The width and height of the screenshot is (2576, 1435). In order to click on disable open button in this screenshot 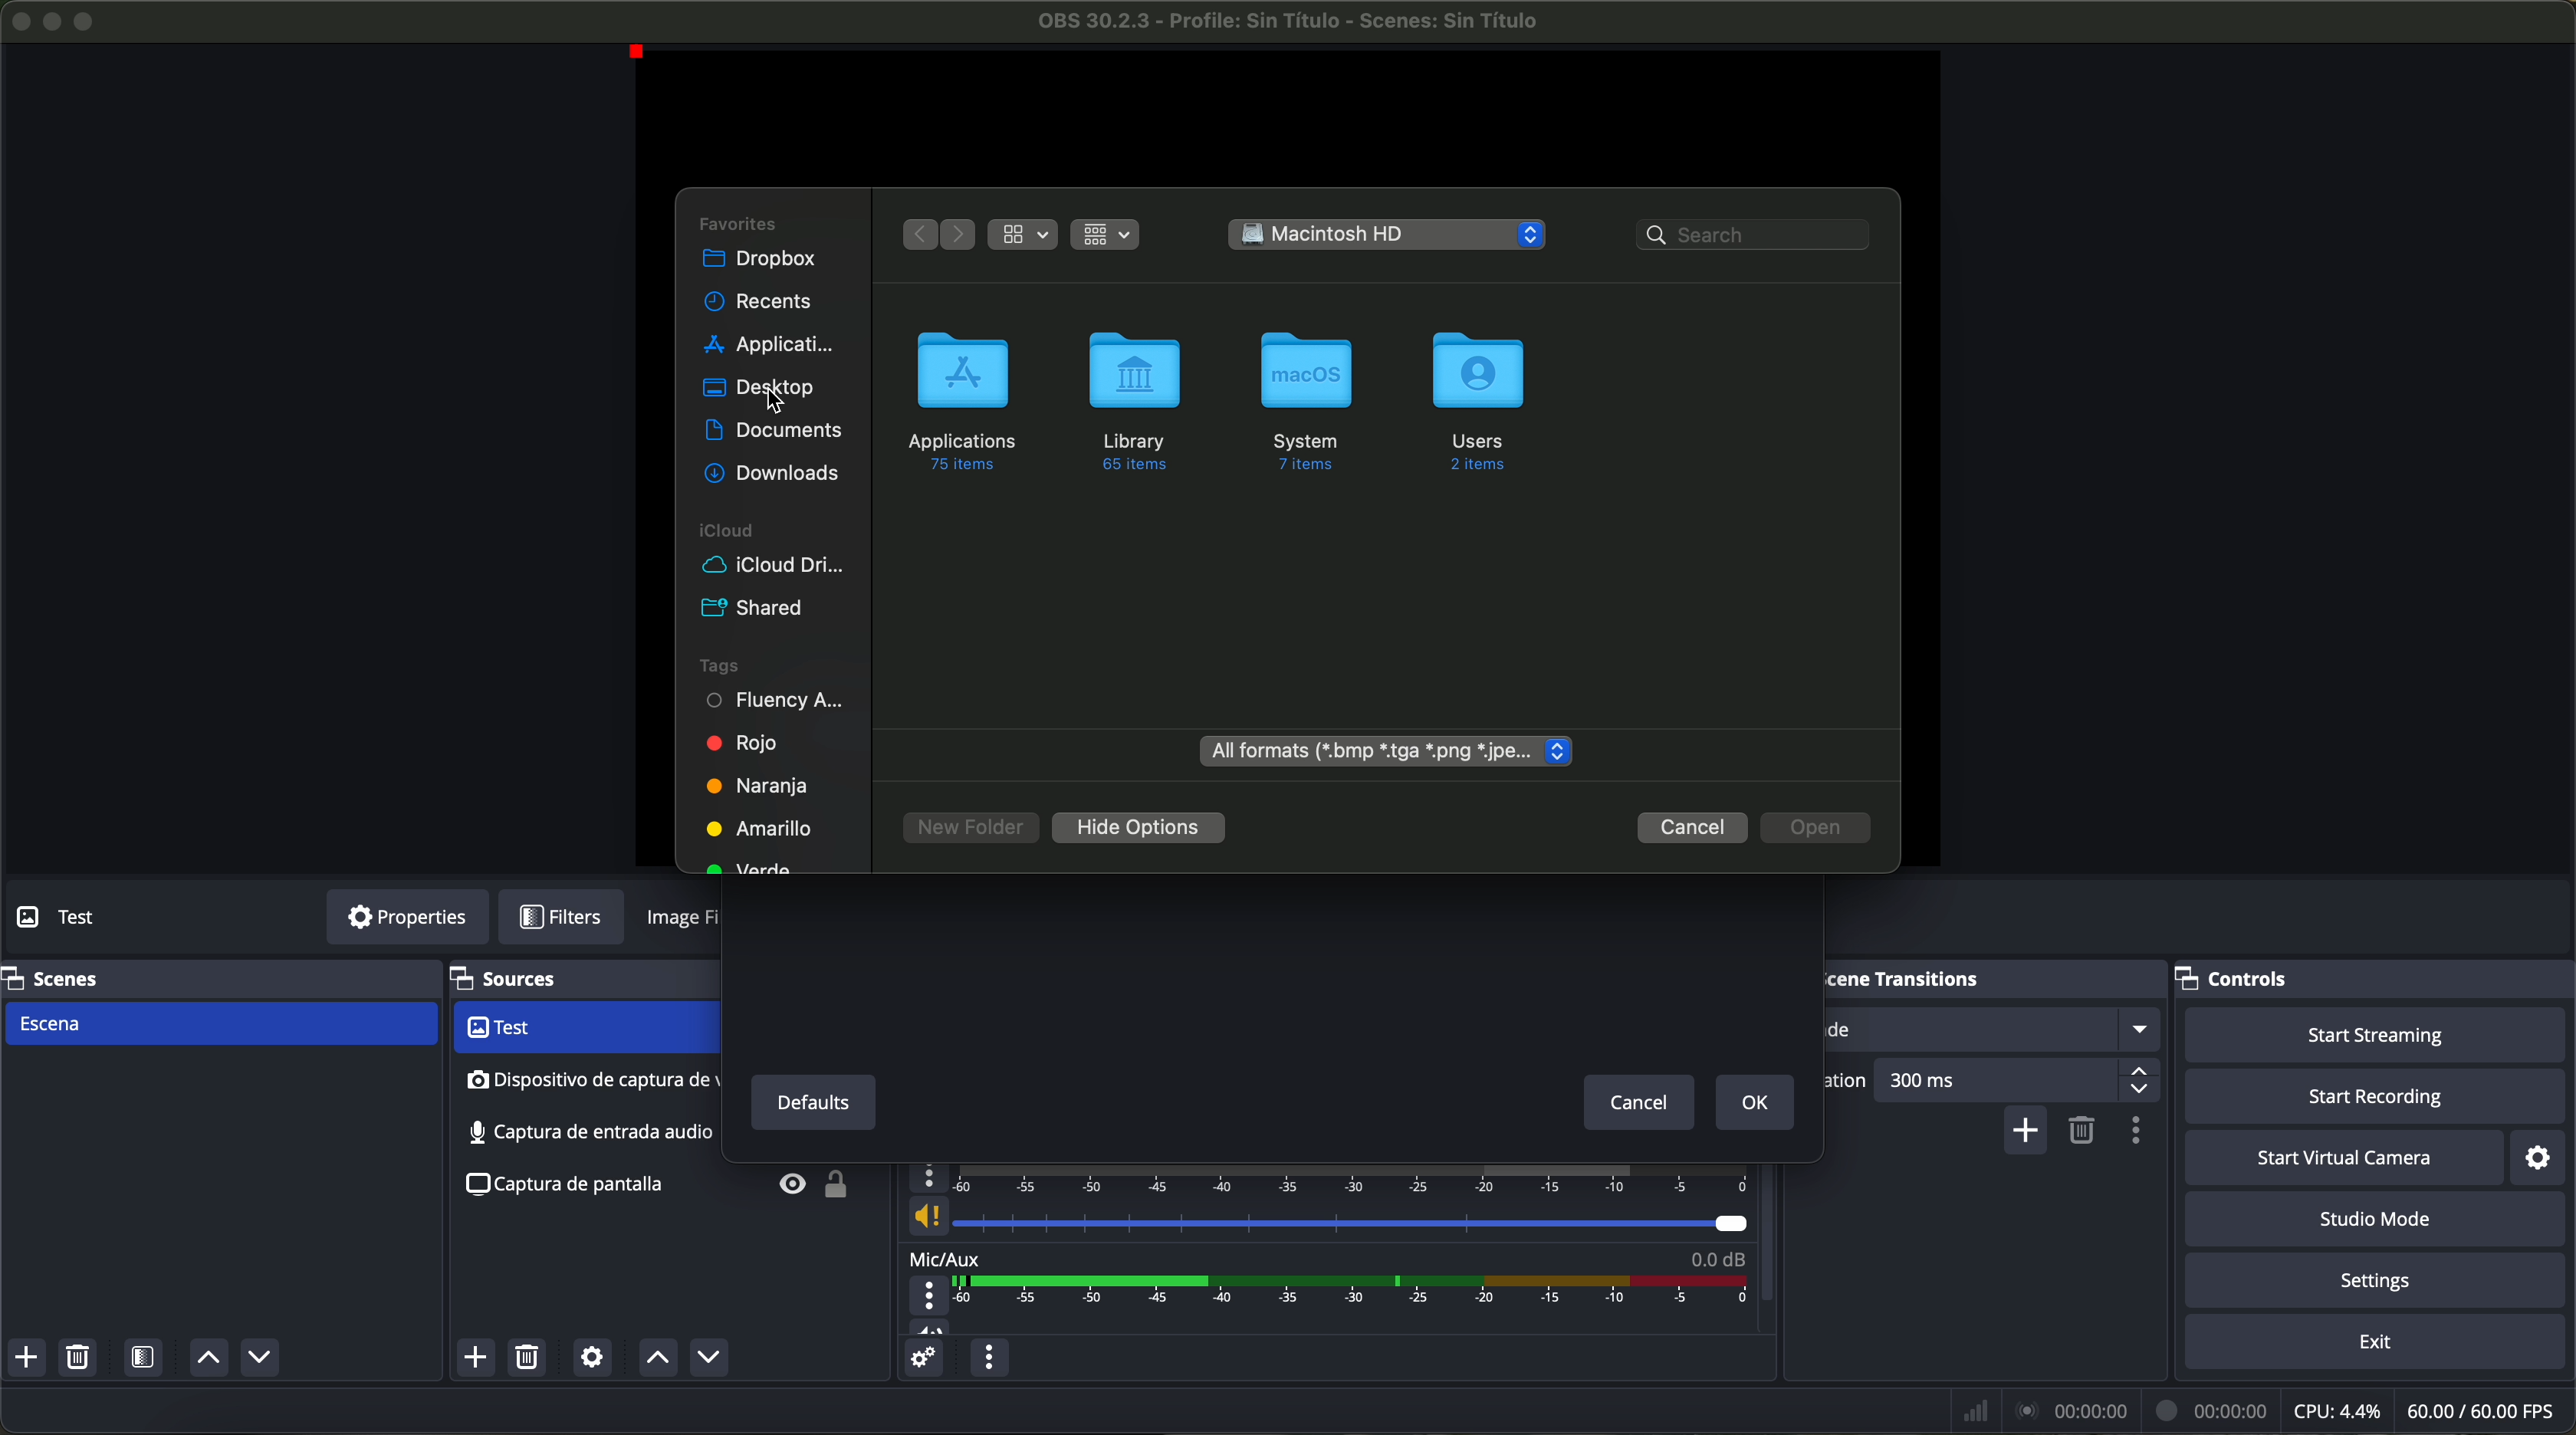, I will do `click(1818, 828)`.